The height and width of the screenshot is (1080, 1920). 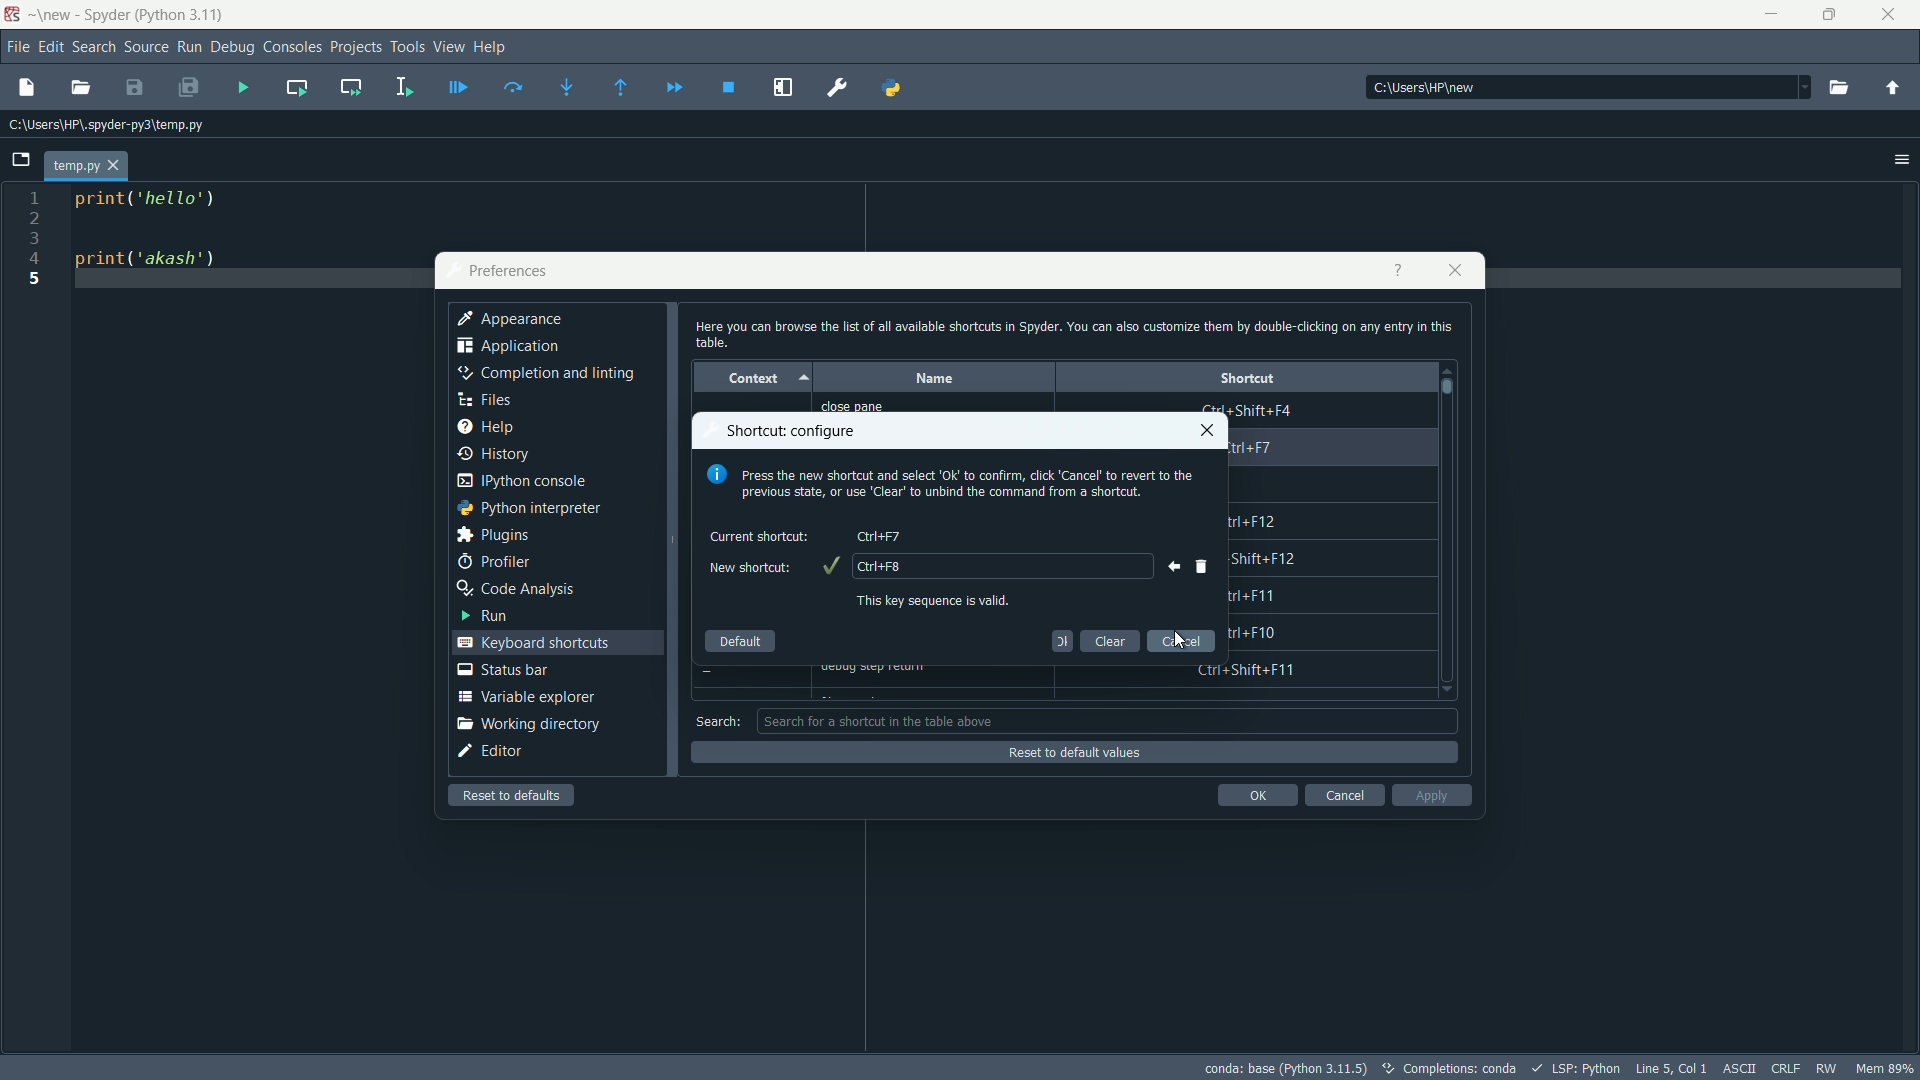 I want to click on Sorting Options, so click(x=807, y=378).